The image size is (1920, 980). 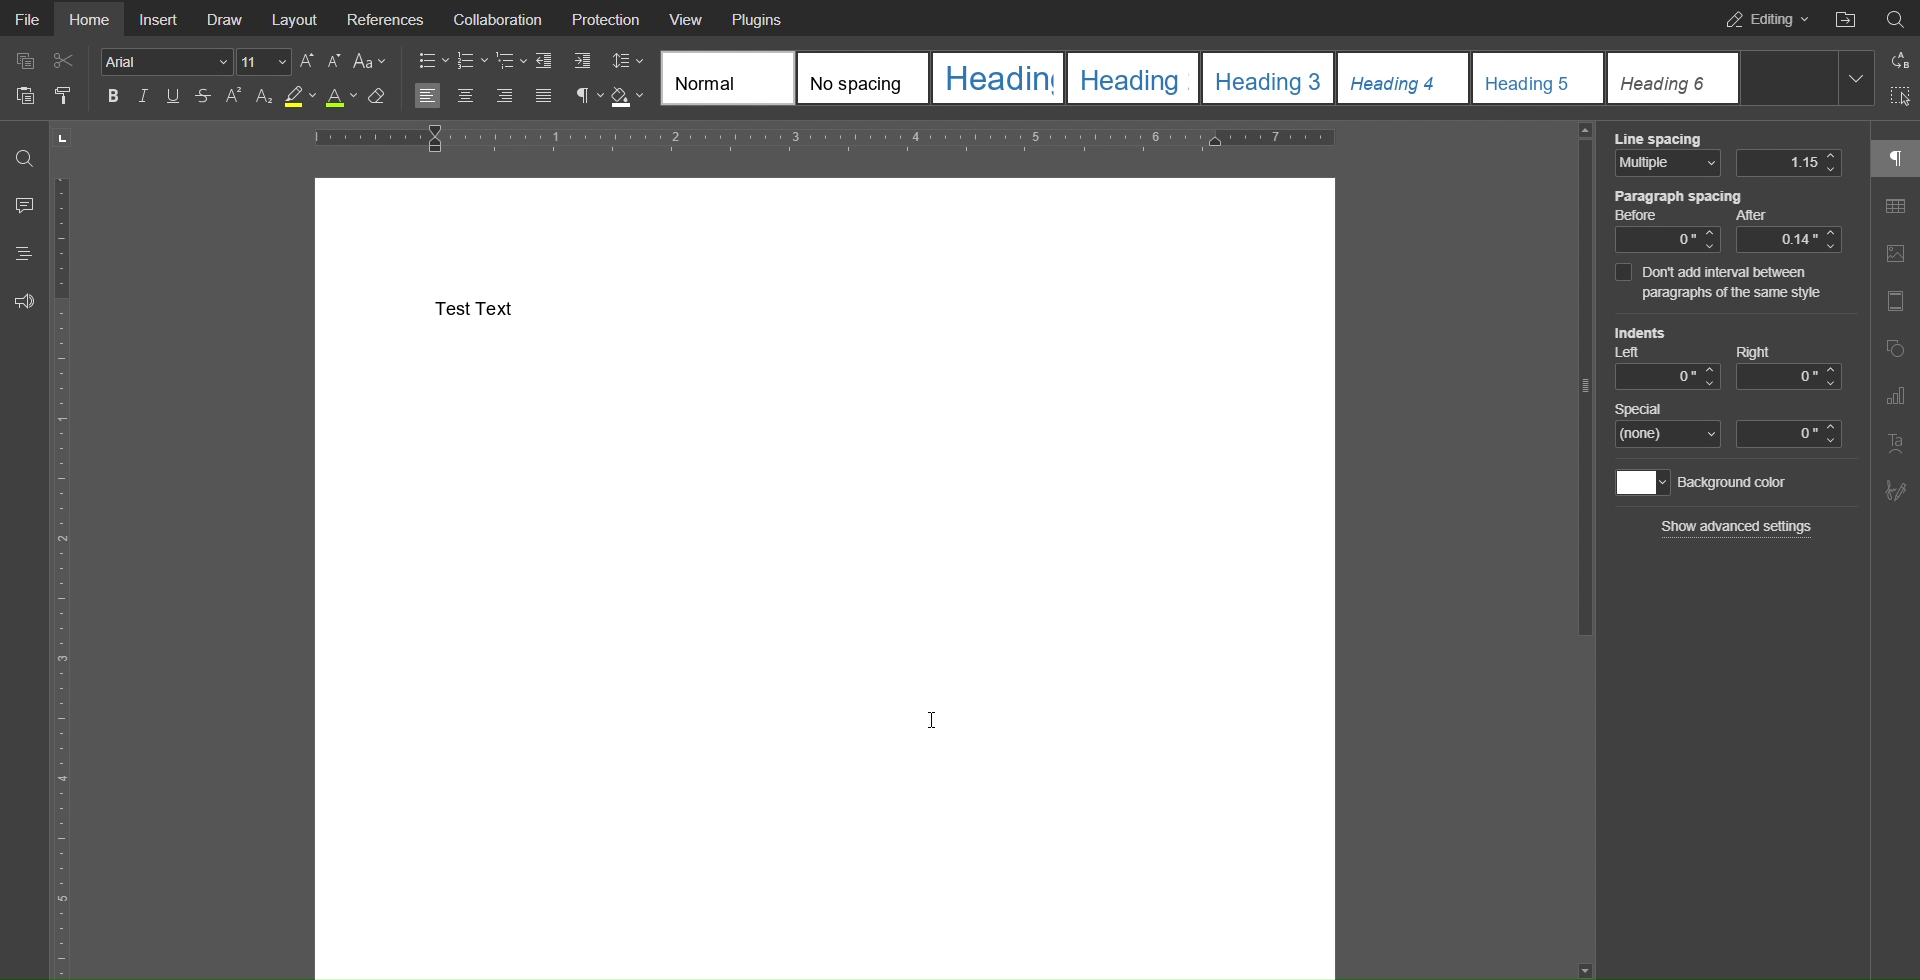 What do you see at coordinates (1846, 17) in the screenshot?
I see `Open File Location` at bounding box center [1846, 17].